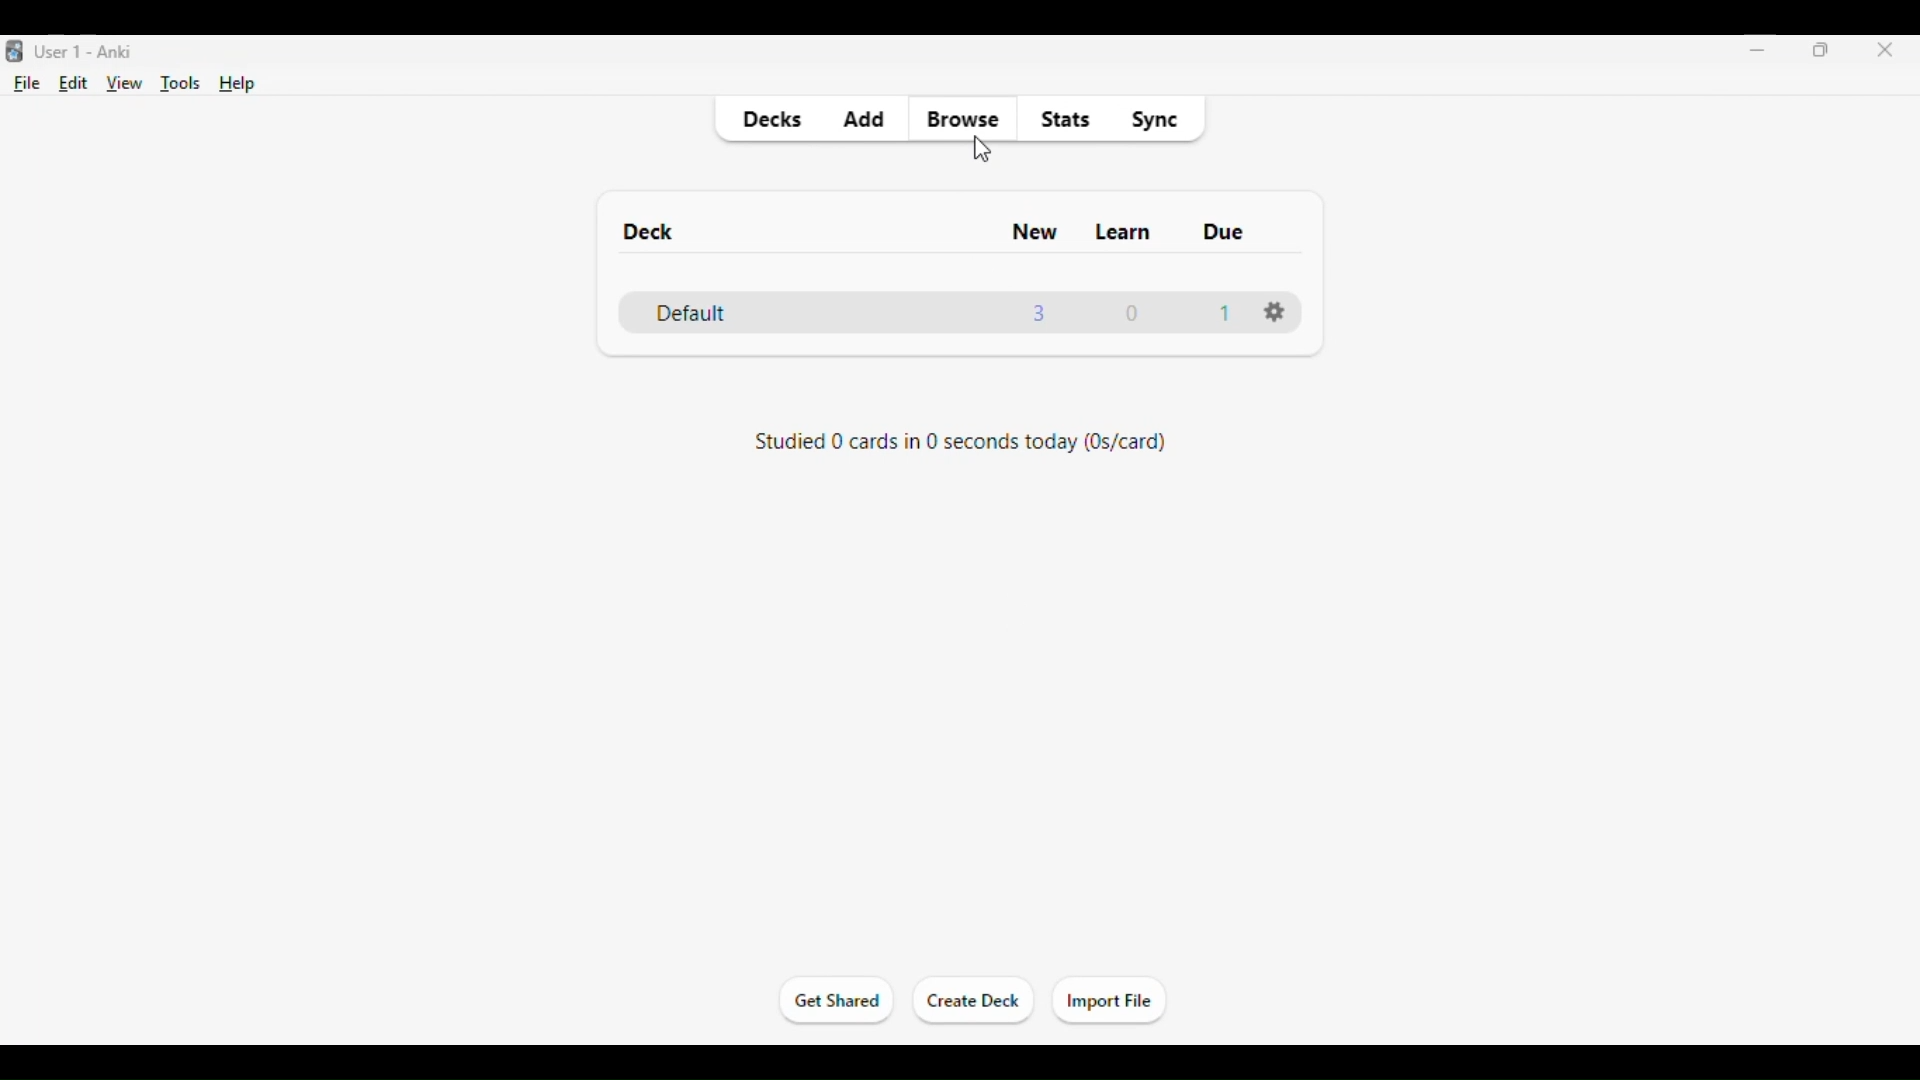 This screenshot has height=1080, width=1920. Describe the element at coordinates (1272, 312) in the screenshot. I see `options` at that location.